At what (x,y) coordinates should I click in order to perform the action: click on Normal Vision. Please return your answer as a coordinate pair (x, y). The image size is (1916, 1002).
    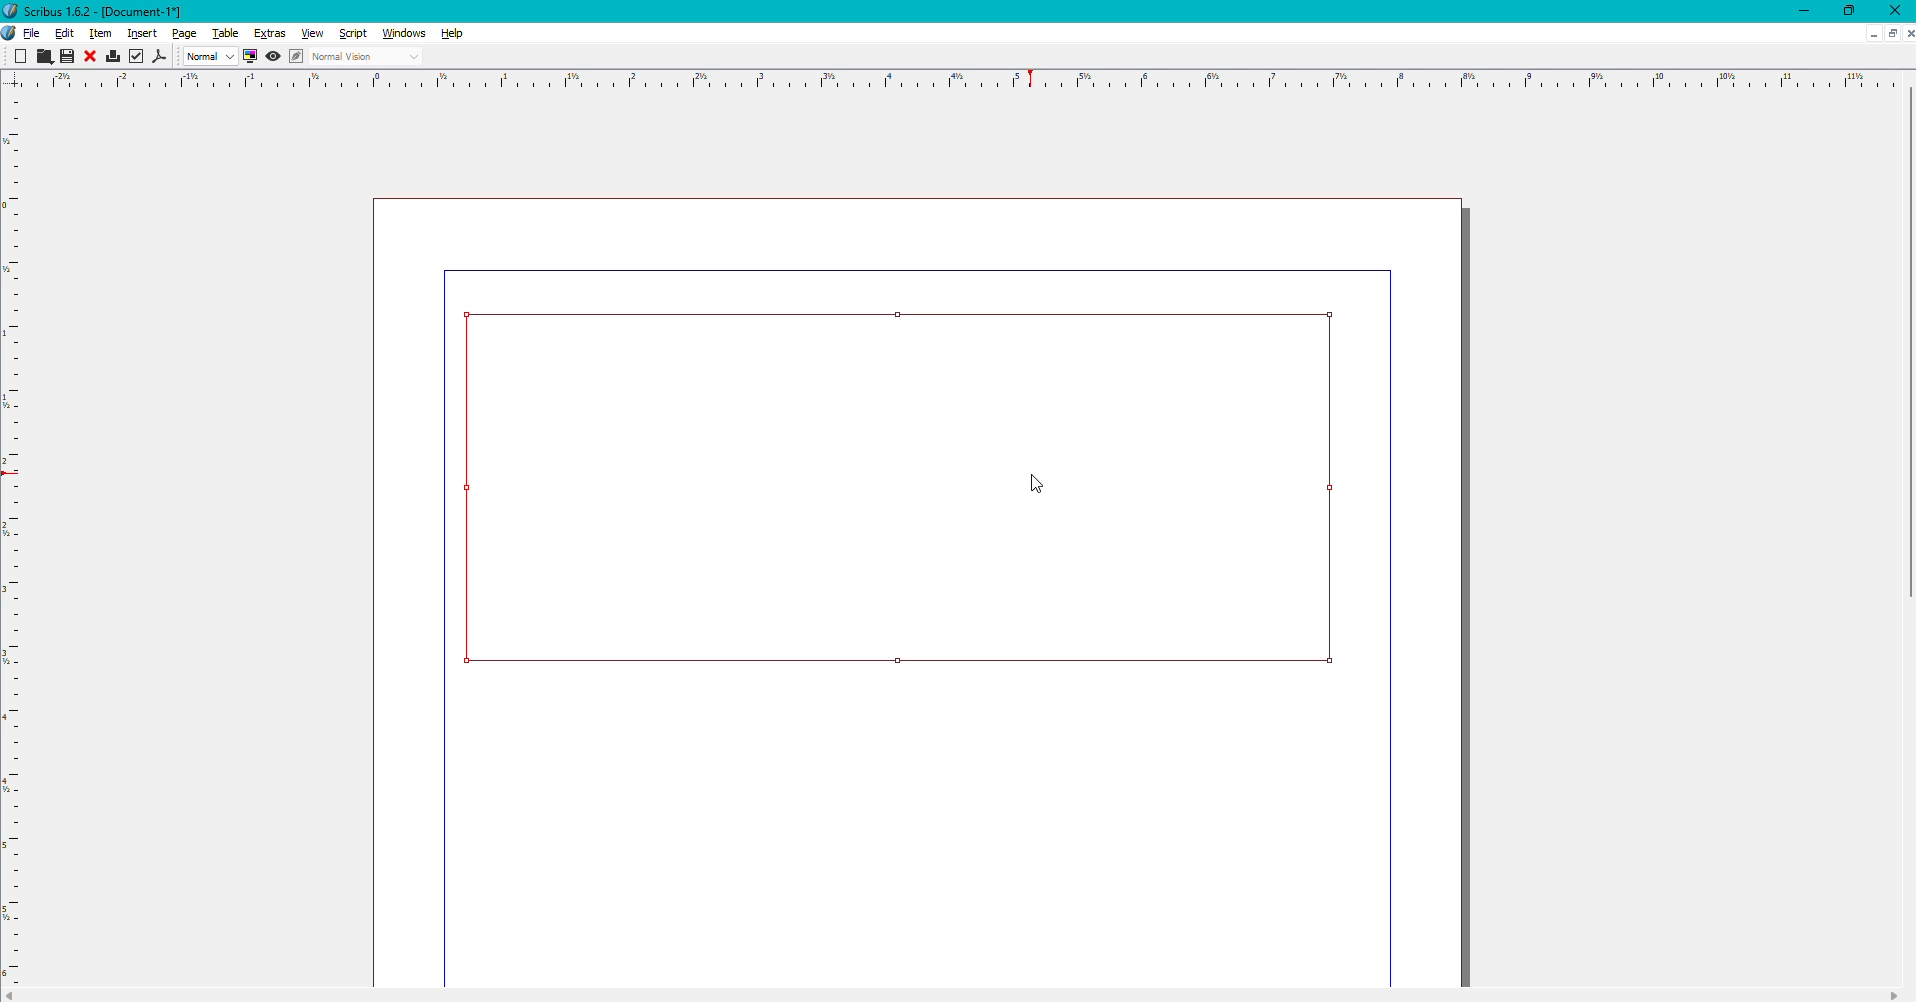
    Looking at the image, I should click on (358, 57).